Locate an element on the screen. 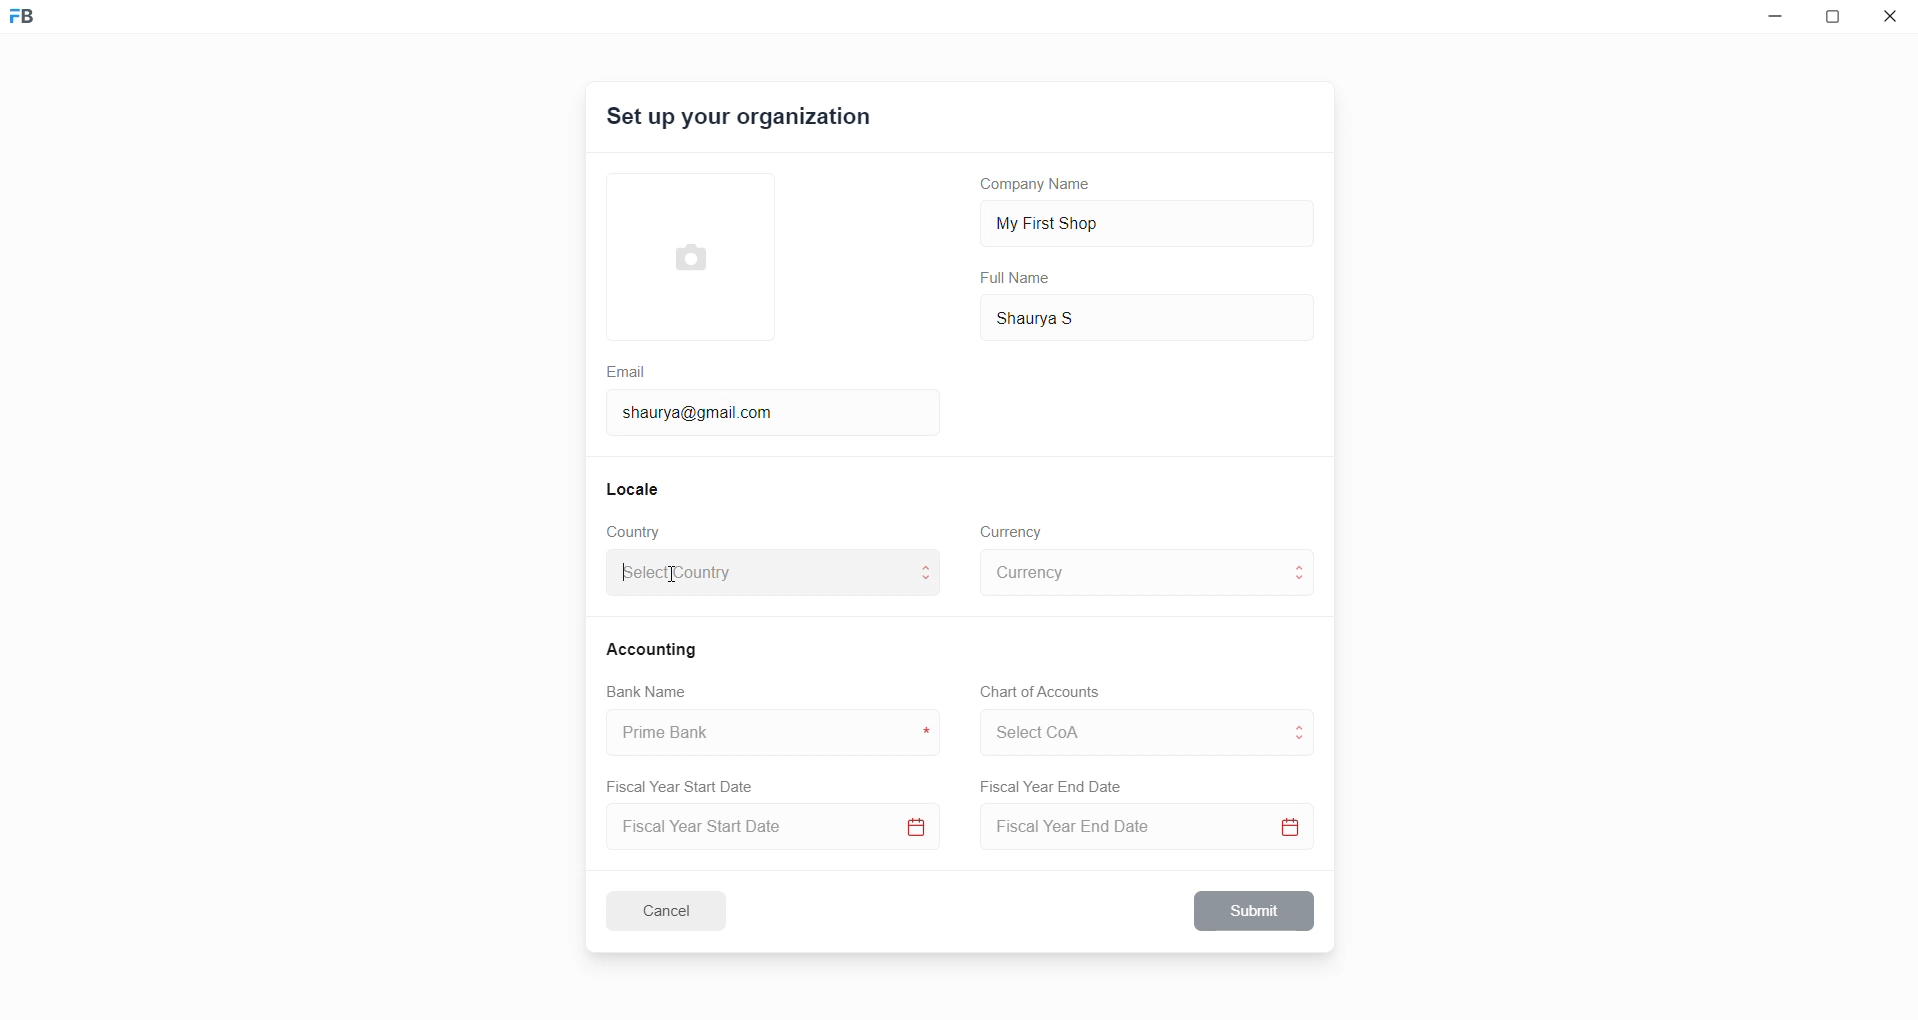 This screenshot has width=1918, height=1020. Country is located at coordinates (638, 532).